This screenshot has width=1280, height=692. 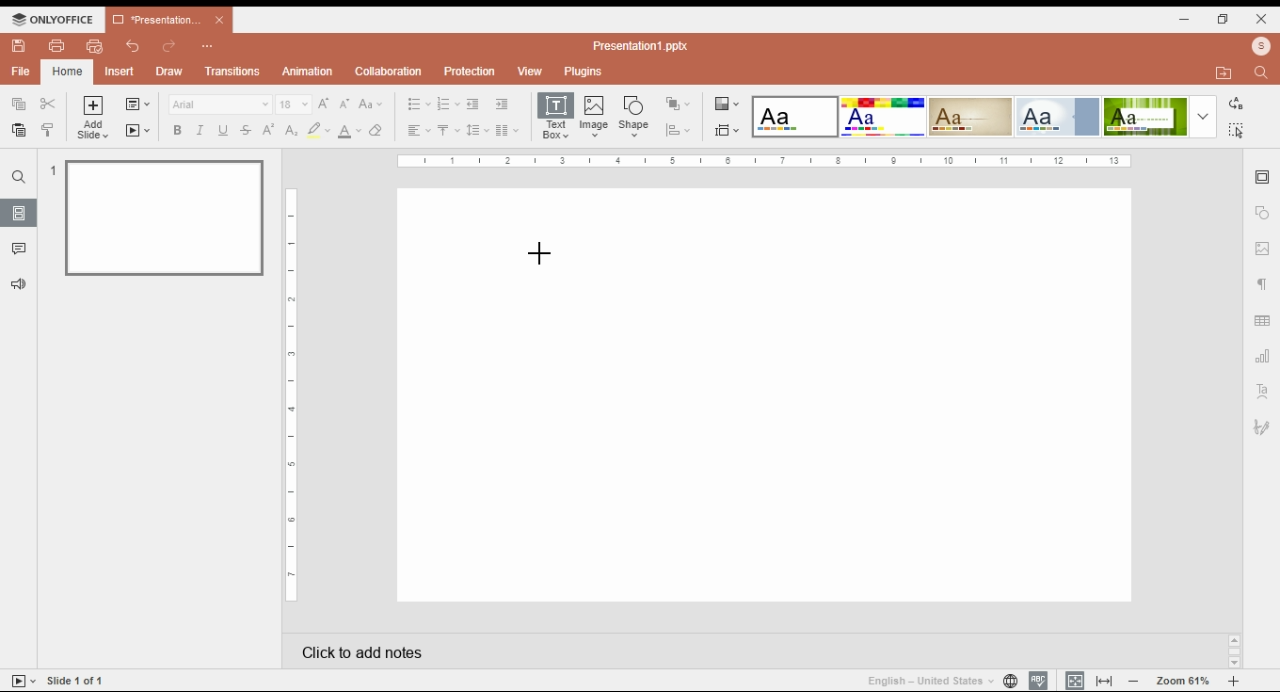 I want to click on change slide layout, so click(x=138, y=104).